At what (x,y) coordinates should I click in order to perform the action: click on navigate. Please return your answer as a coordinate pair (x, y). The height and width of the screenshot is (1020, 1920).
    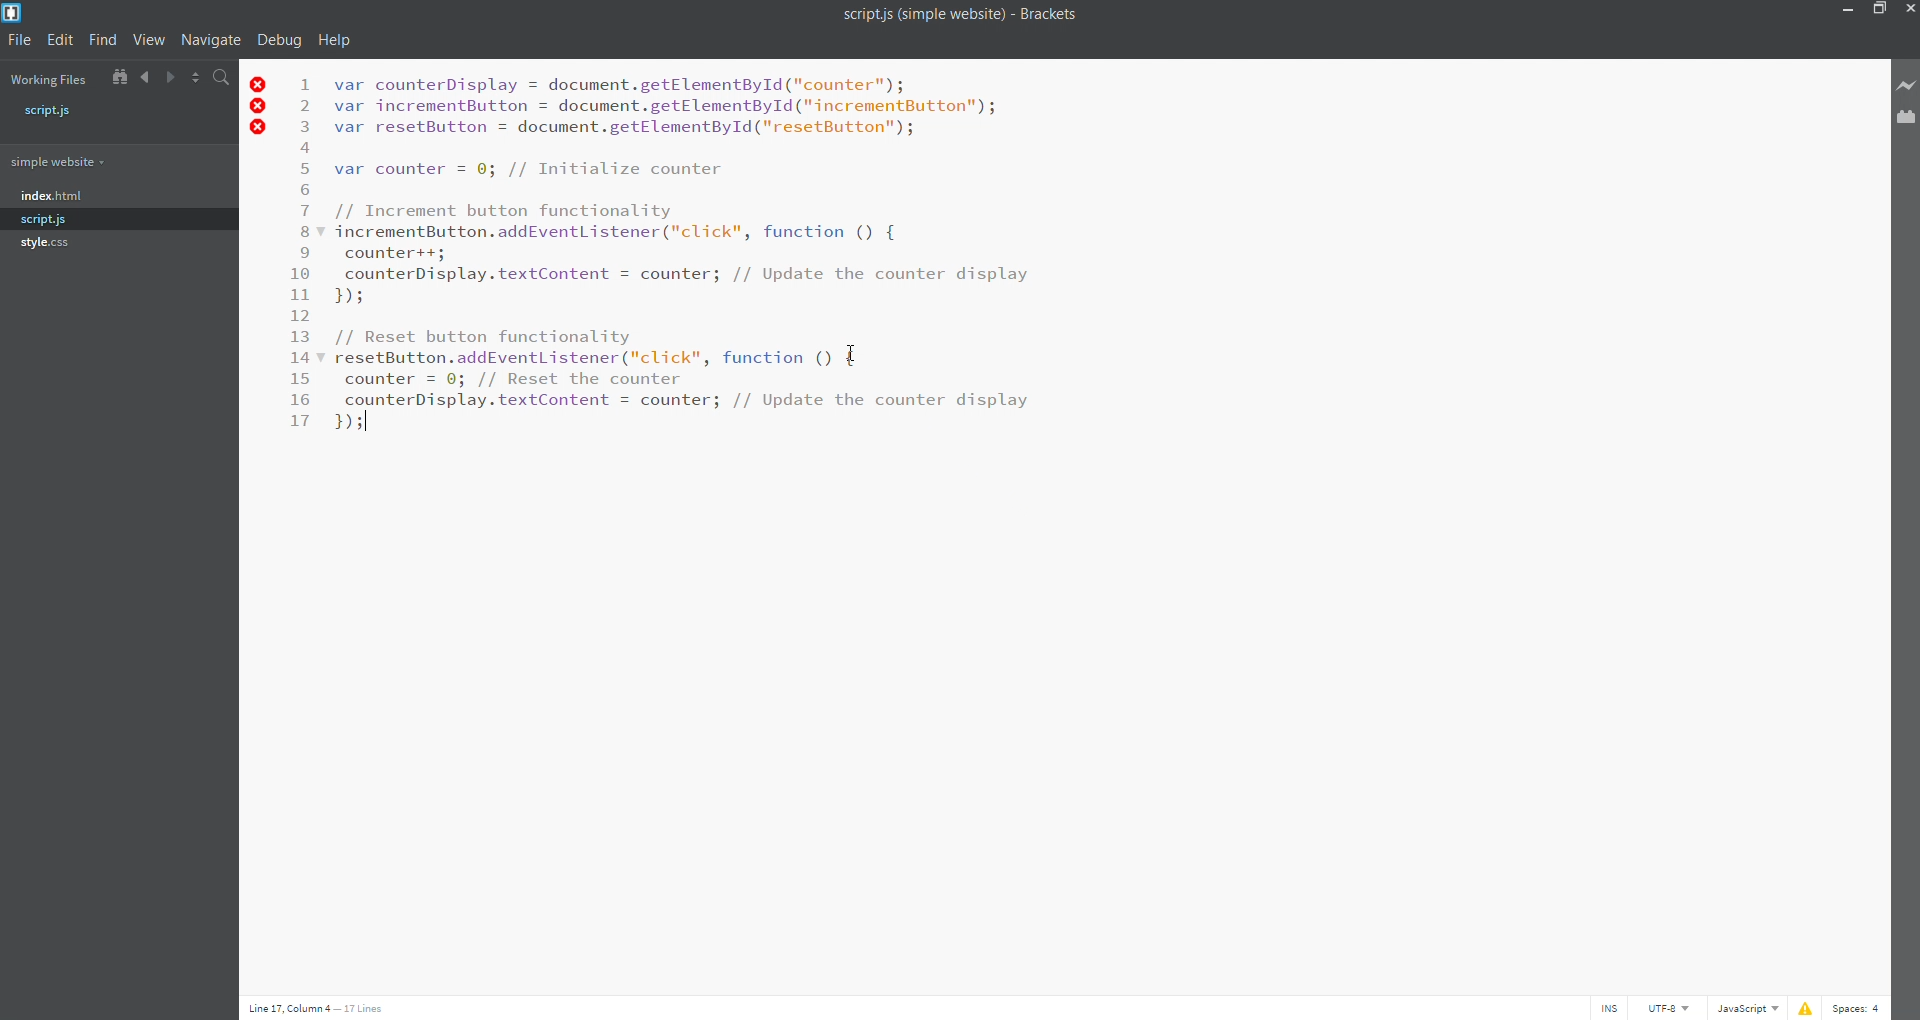
    Looking at the image, I should click on (209, 40).